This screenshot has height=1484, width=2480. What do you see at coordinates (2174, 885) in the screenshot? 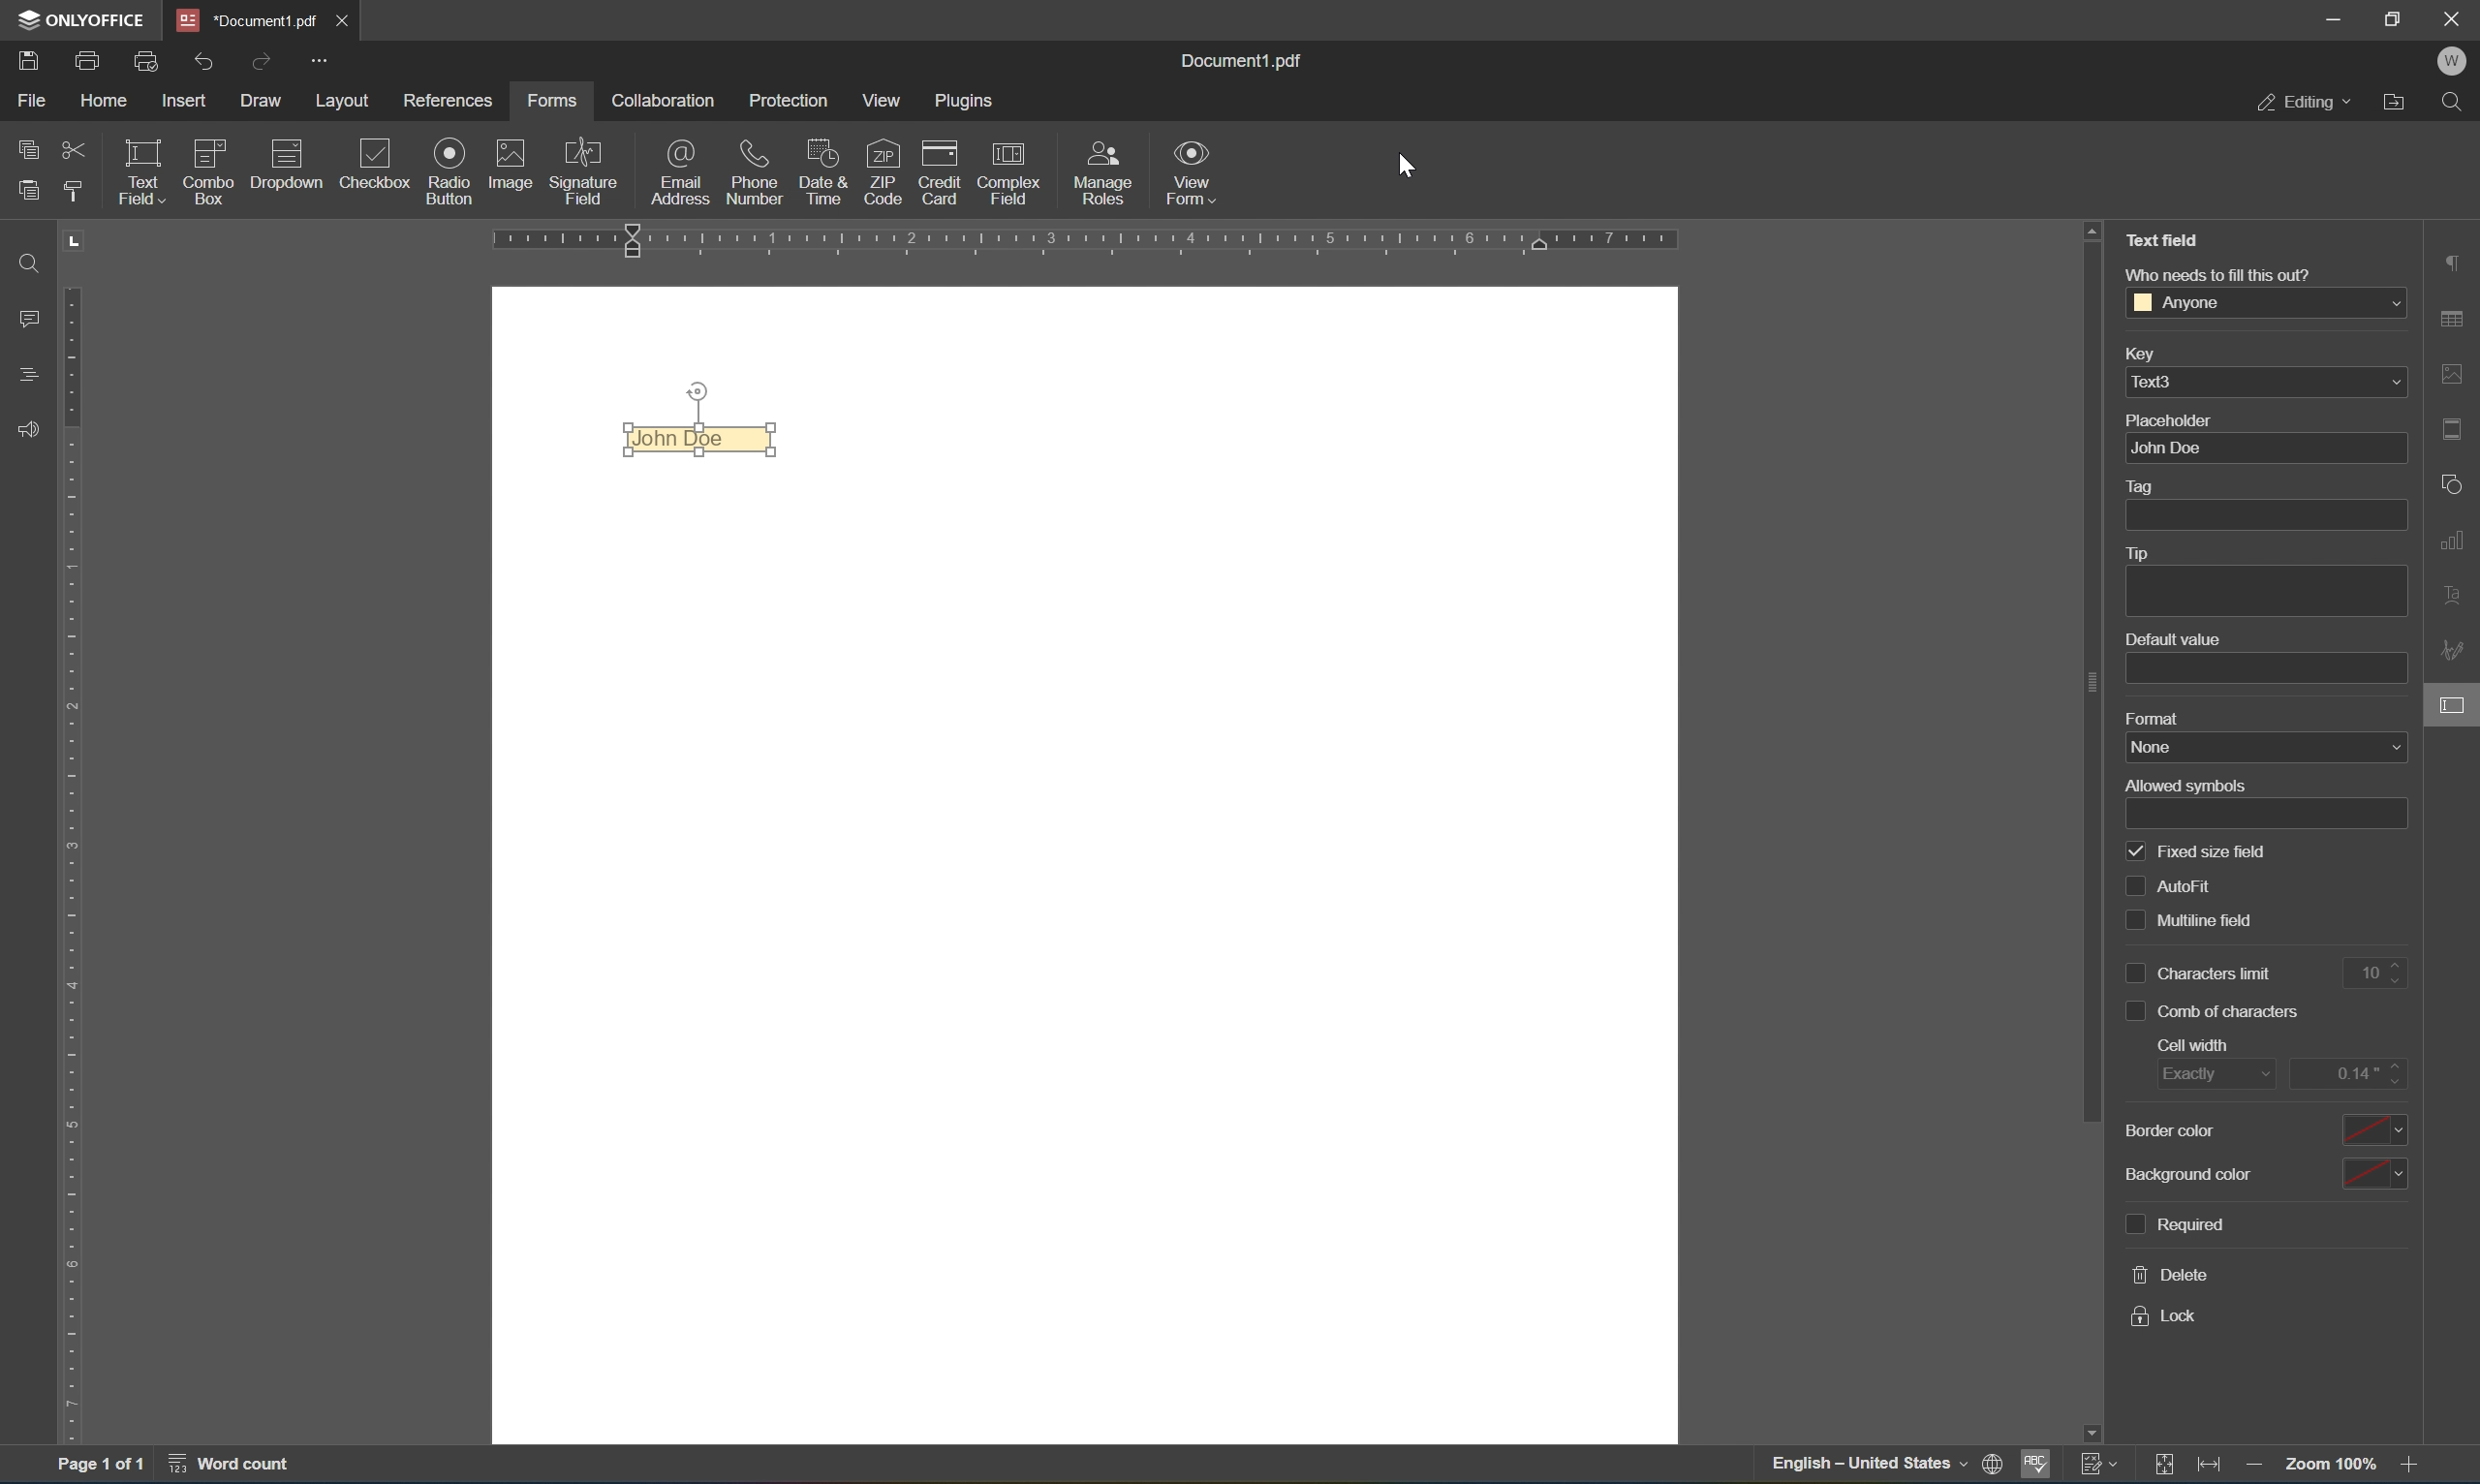
I see `auto fill` at bounding box center [2174, 885].